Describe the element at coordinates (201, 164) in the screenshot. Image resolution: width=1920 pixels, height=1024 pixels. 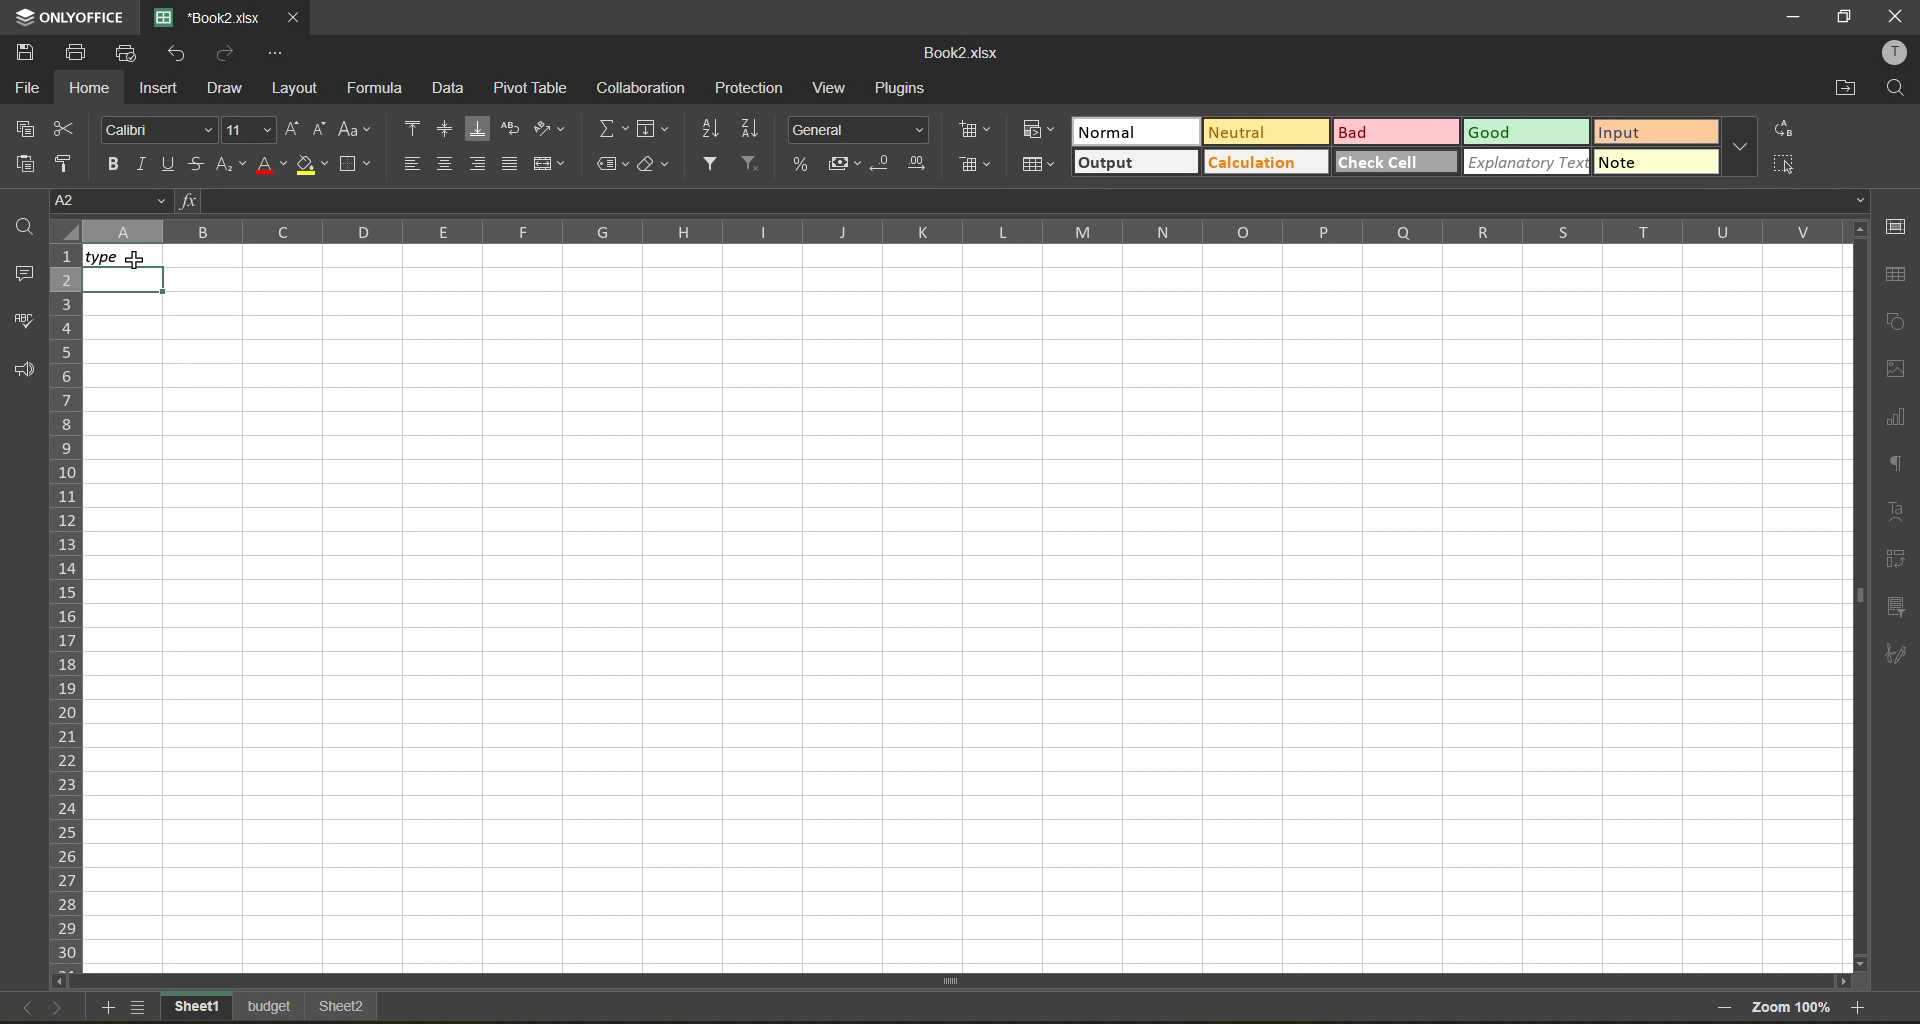
I see `strikethrough` at that location.